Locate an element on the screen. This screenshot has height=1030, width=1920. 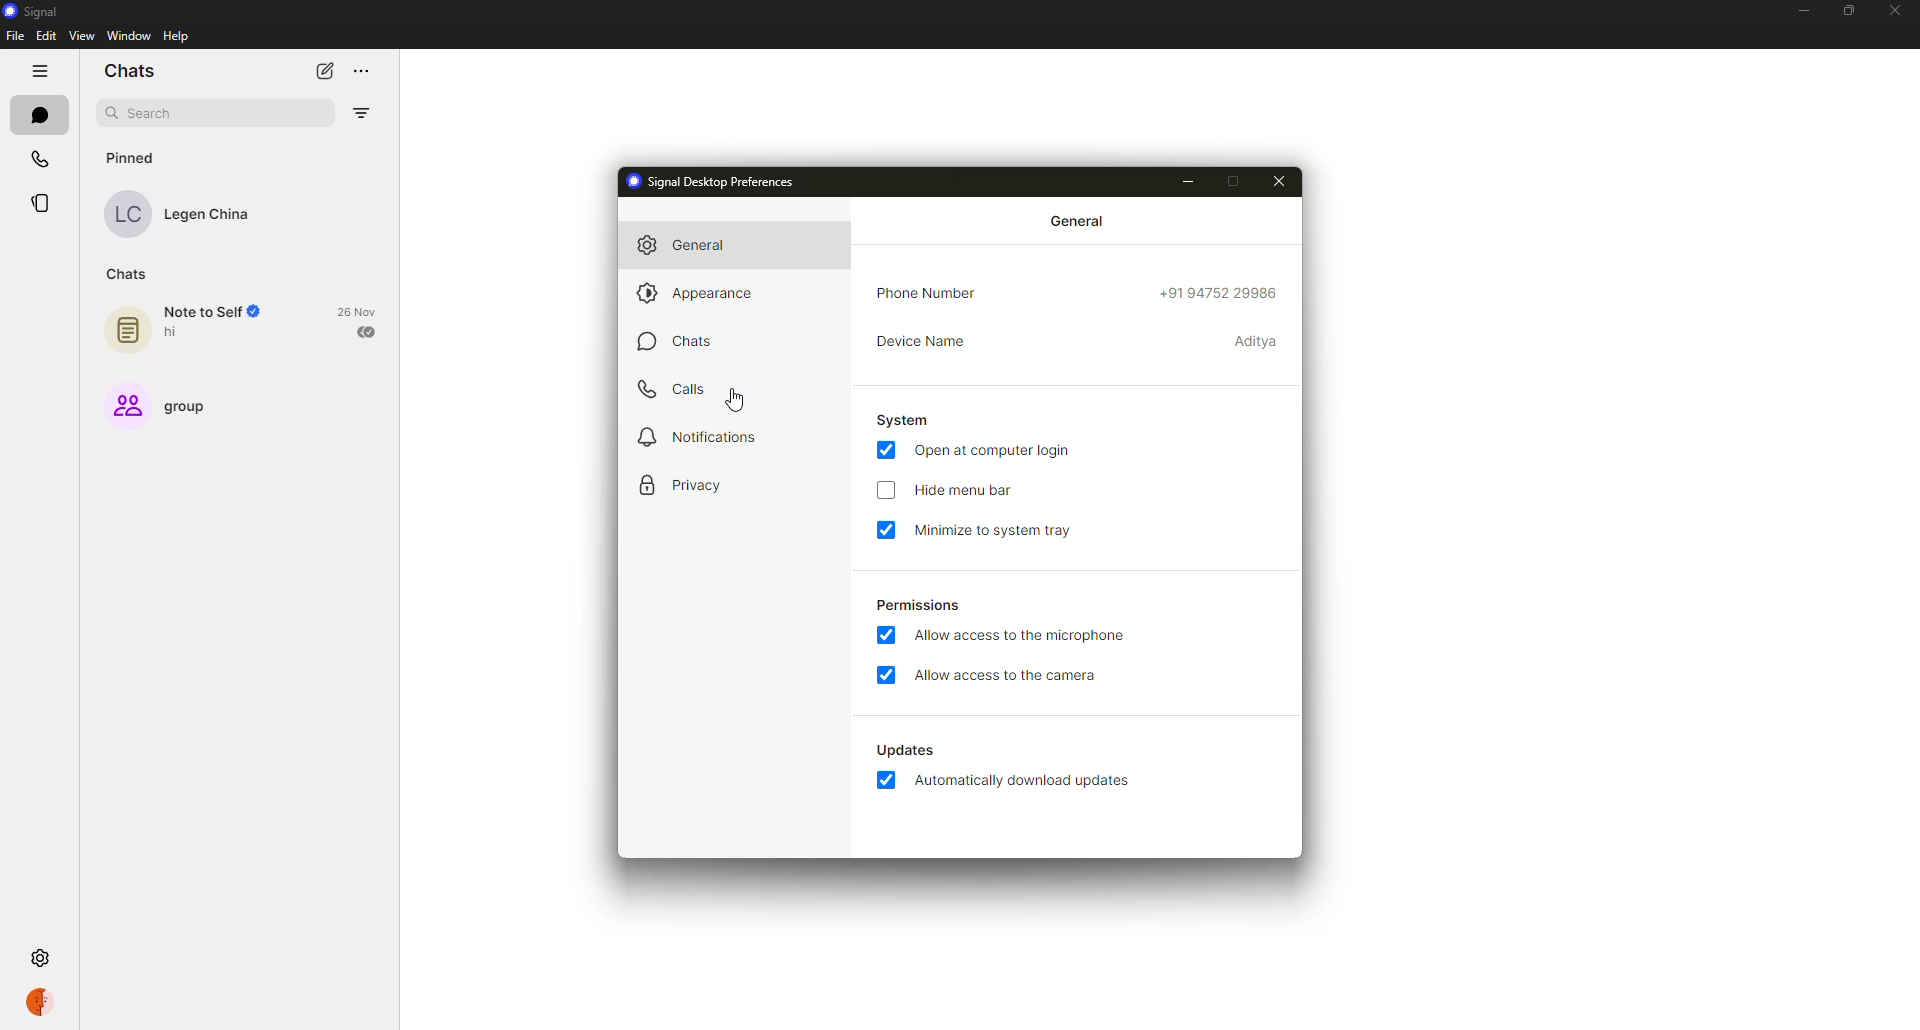
allow access to camera is located at coordinates (1010, 676).